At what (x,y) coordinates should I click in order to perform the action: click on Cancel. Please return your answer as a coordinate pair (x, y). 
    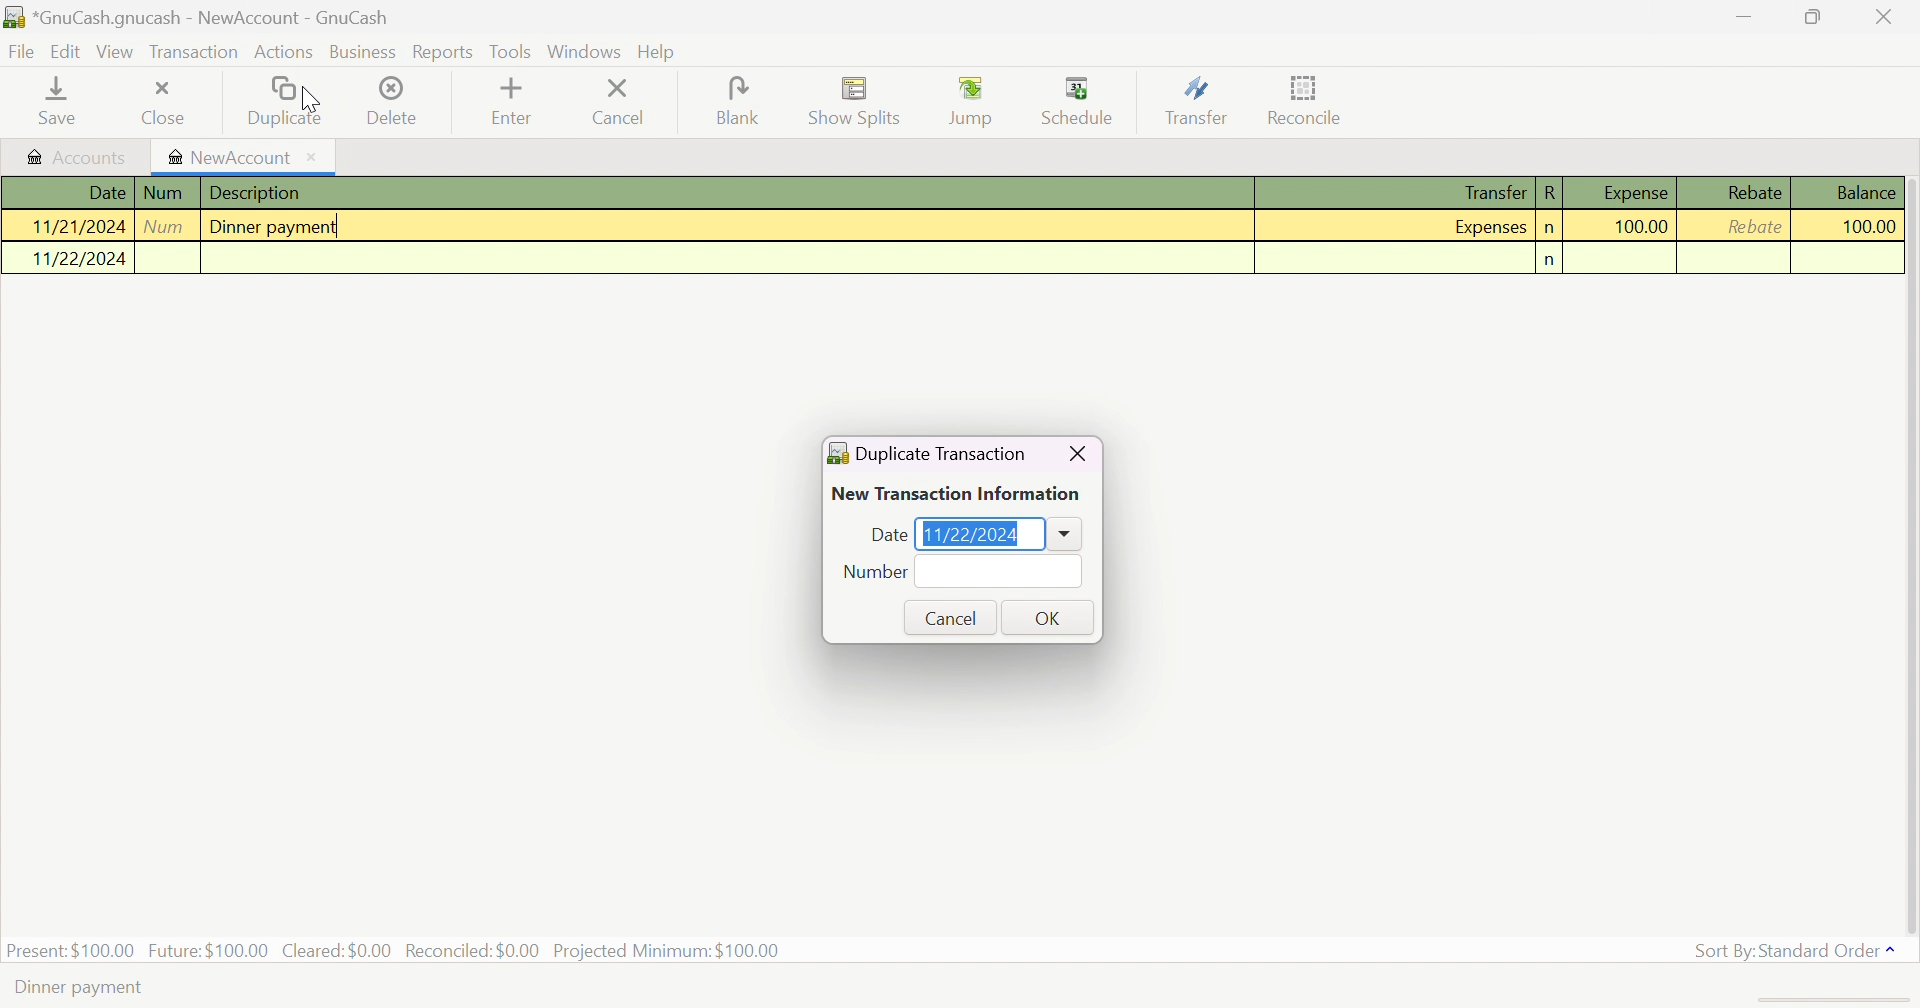
    Looking at the image, I should click on (955, 618).